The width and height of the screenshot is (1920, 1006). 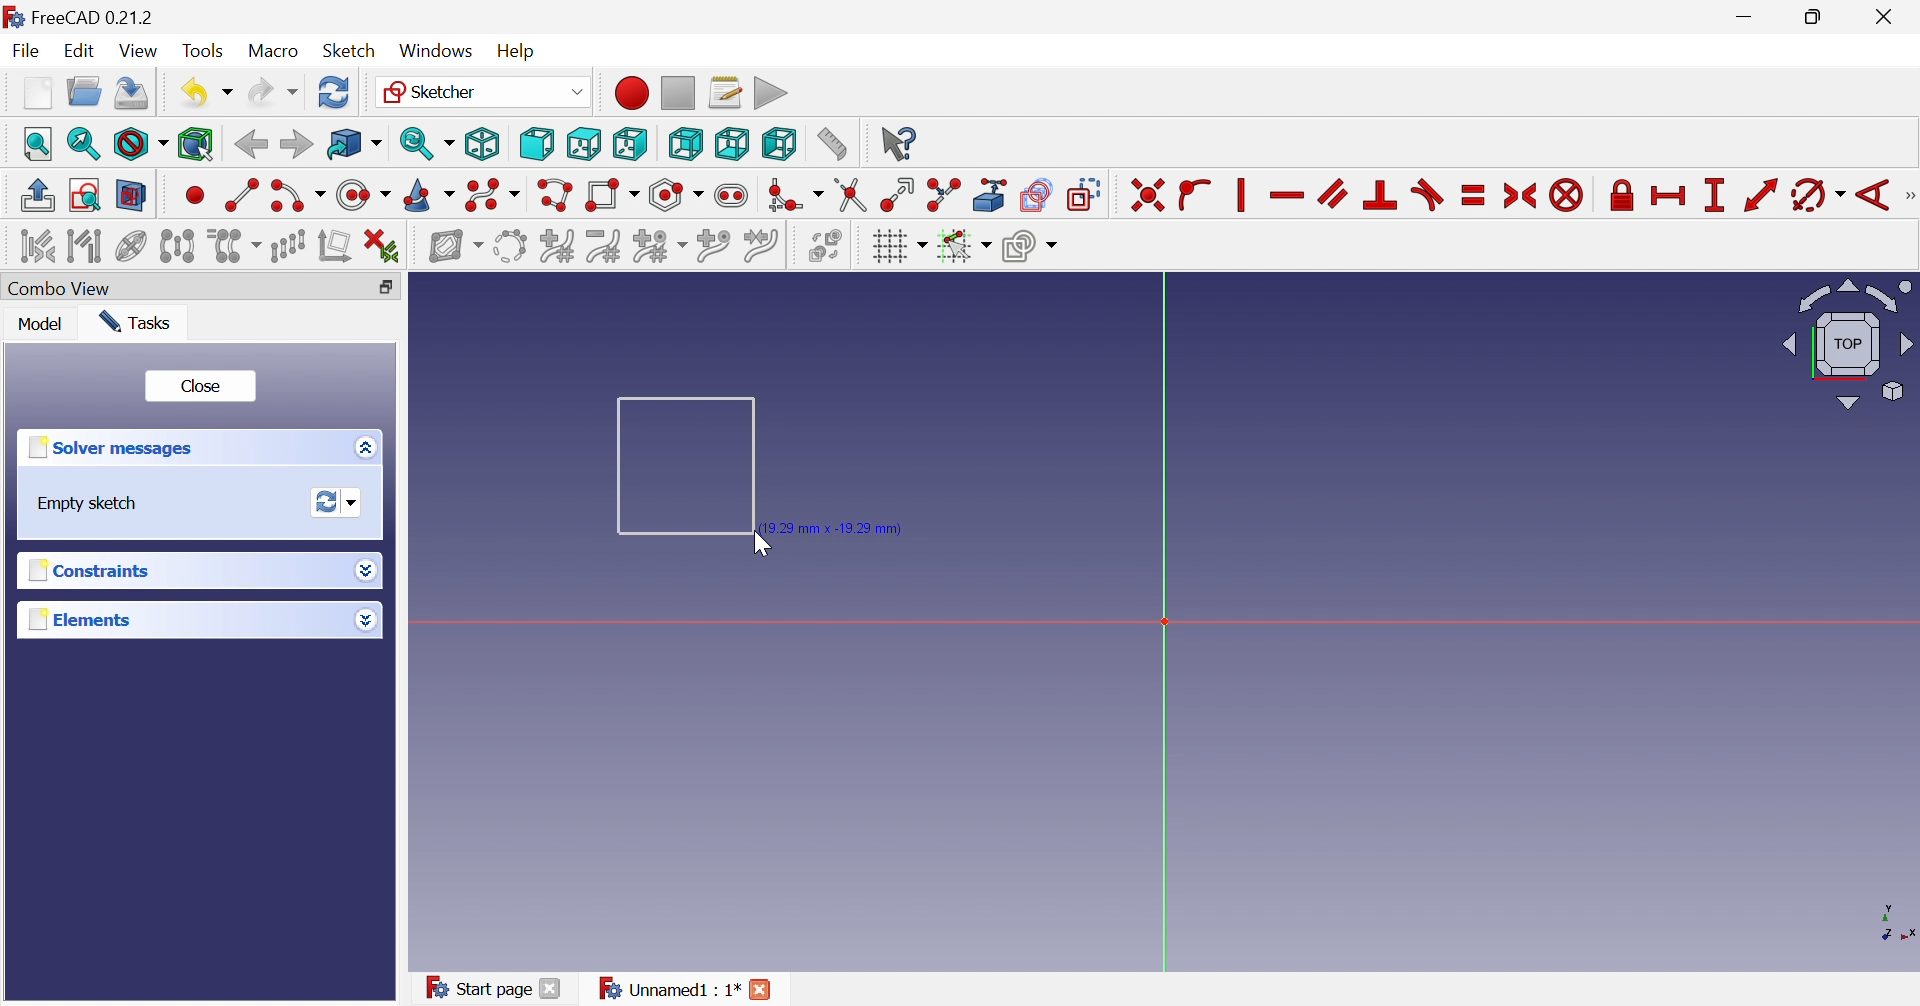 I want to click on Save, so click(x=132, y=93).